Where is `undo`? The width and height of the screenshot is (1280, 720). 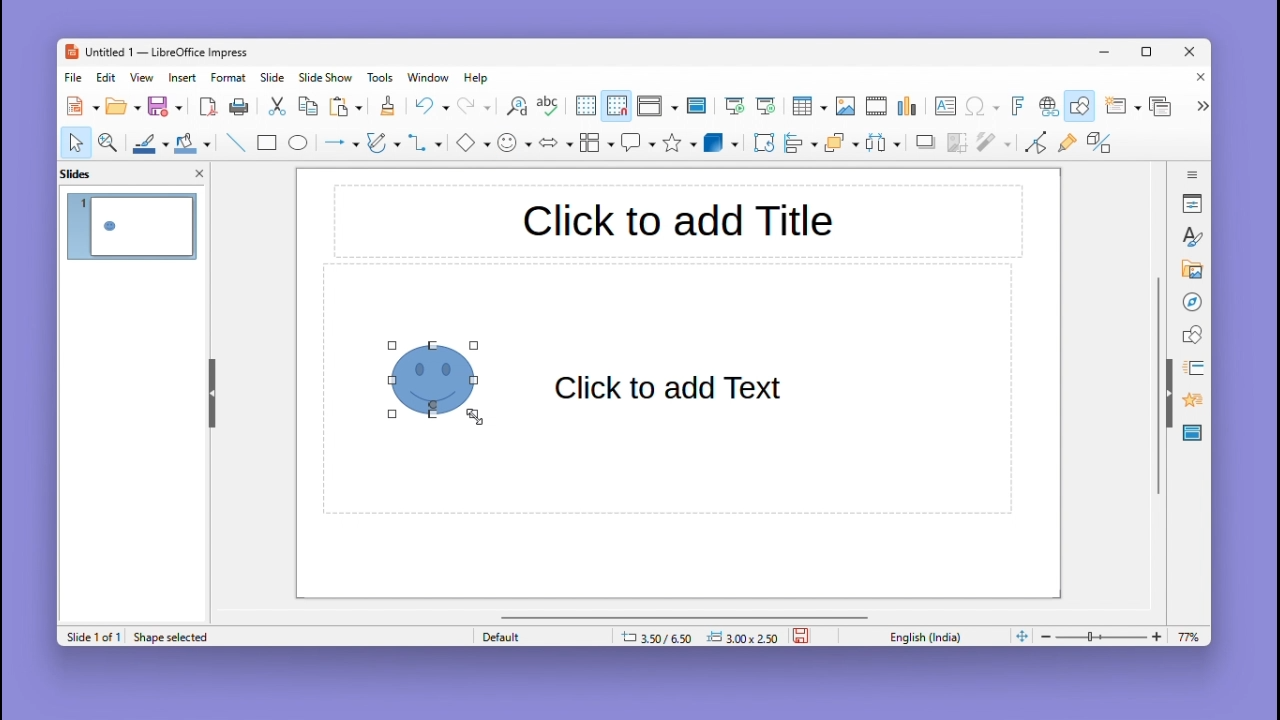
undo is located at coordinates (431, 106).